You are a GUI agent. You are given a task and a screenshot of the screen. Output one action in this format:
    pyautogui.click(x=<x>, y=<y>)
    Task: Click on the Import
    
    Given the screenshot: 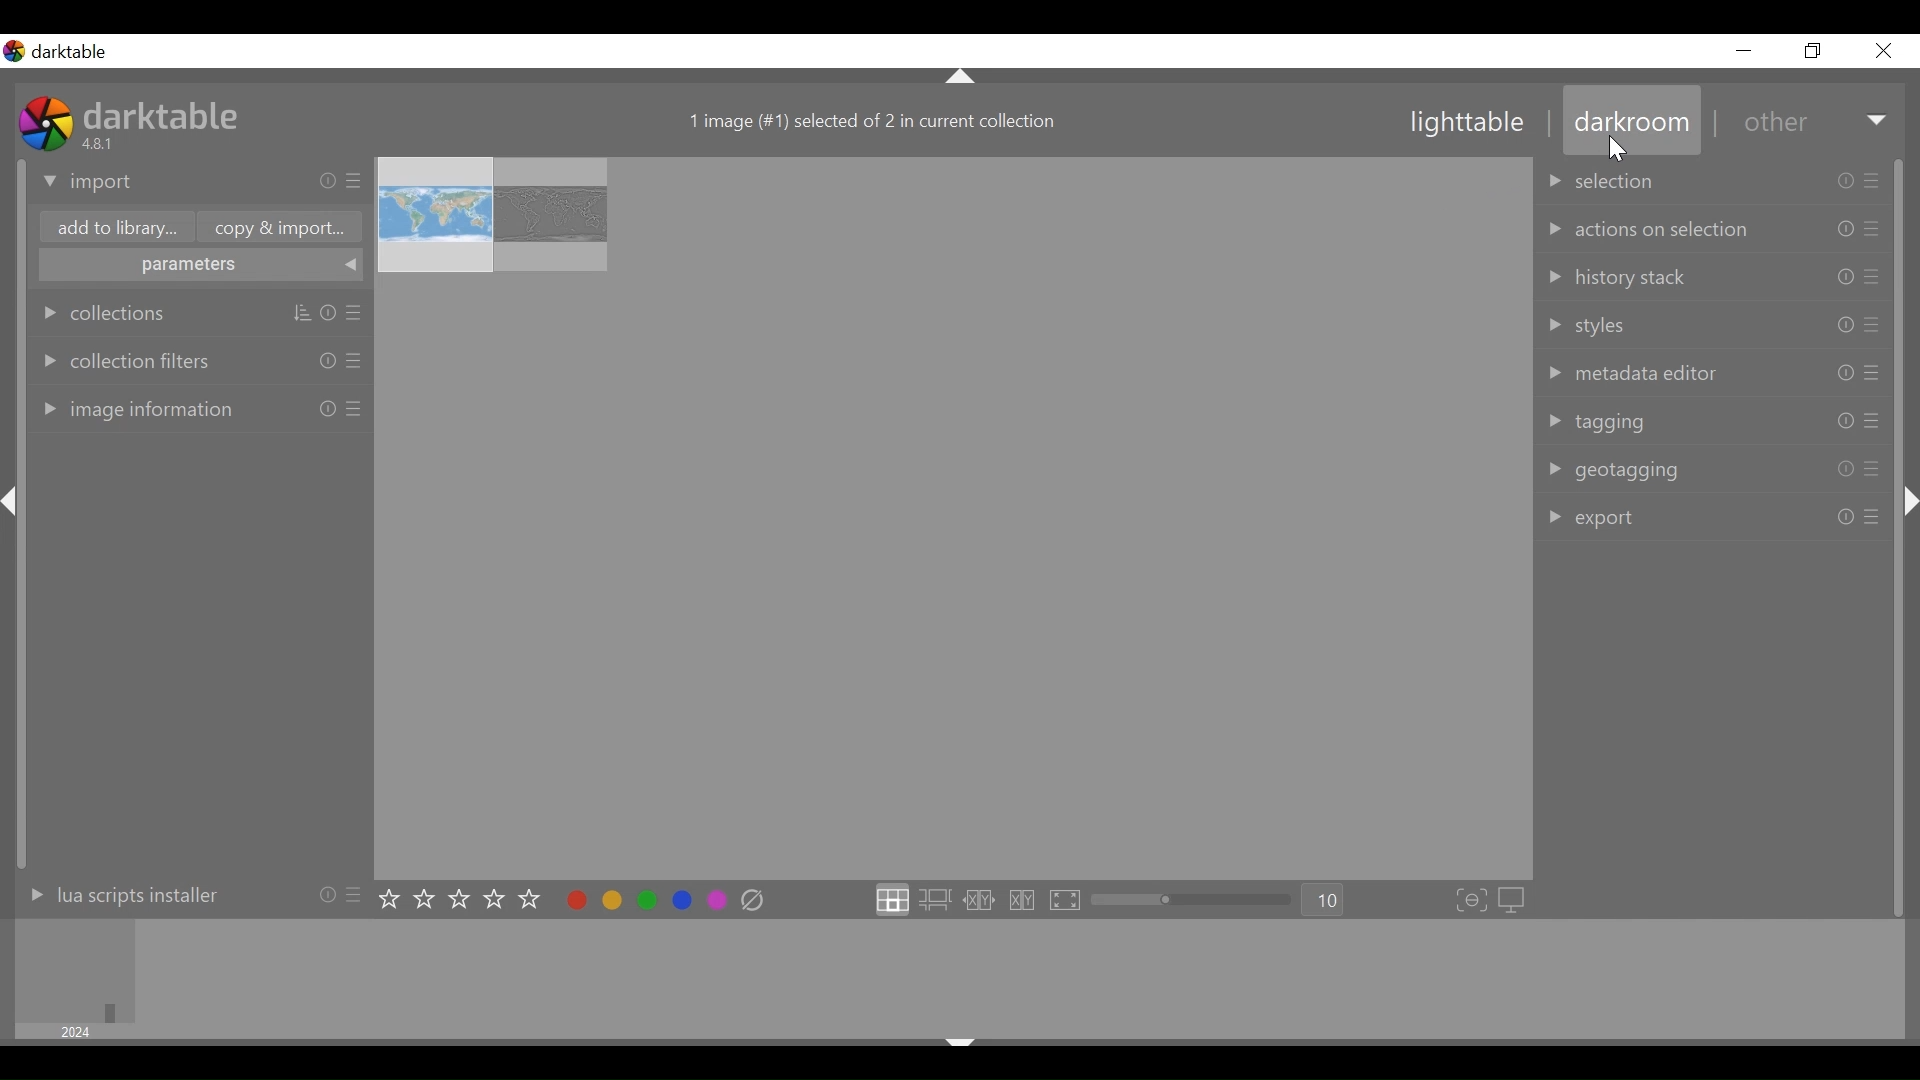 What is the action you would take?
    pyautogui.click(x=201, y=183)
    